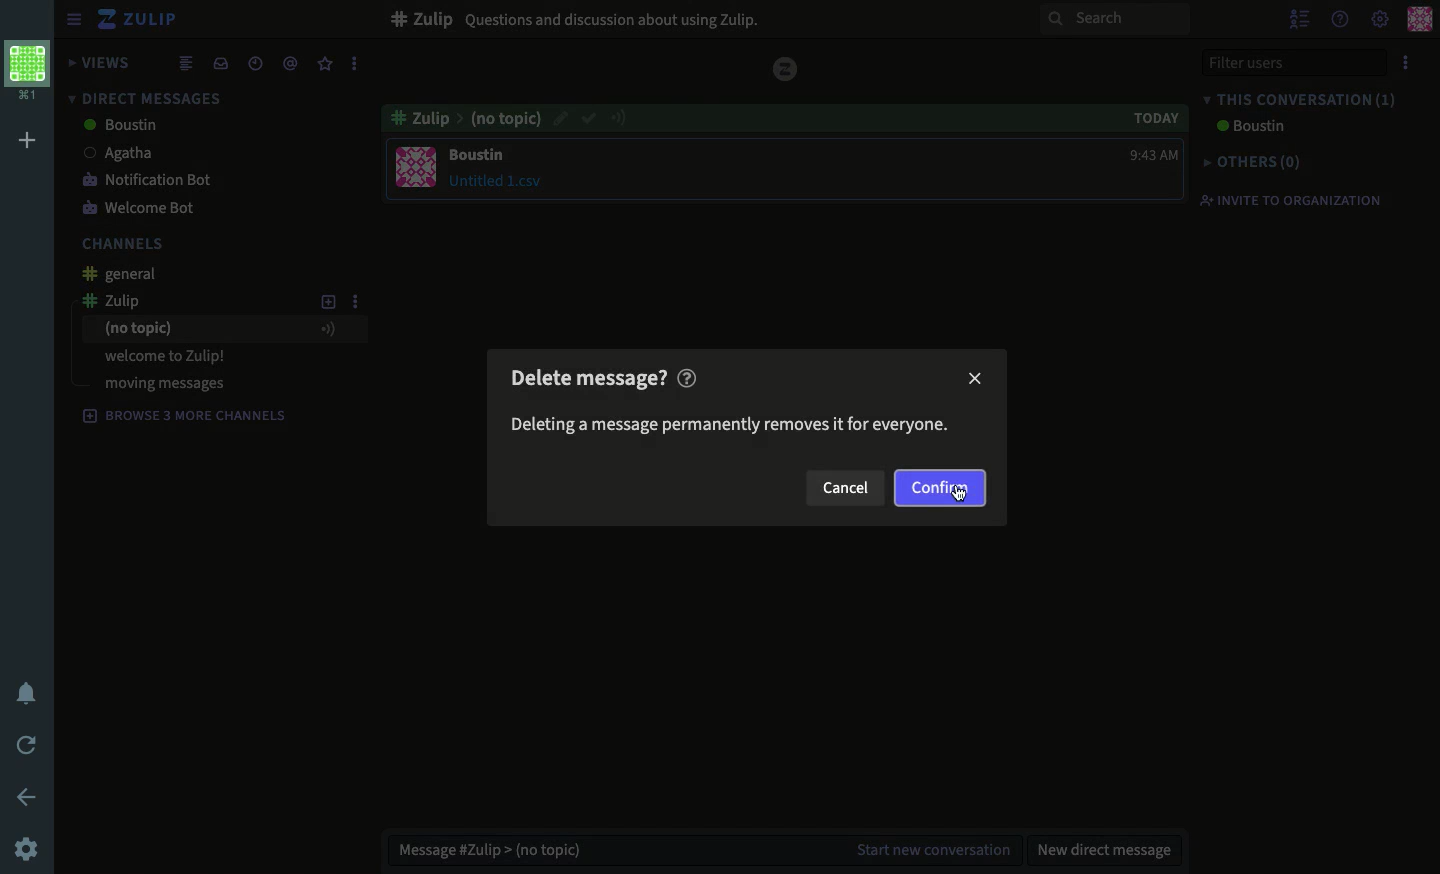 The height and width of the screenshot is (874, 1440). I want to click on confirm, so click(940, 488).